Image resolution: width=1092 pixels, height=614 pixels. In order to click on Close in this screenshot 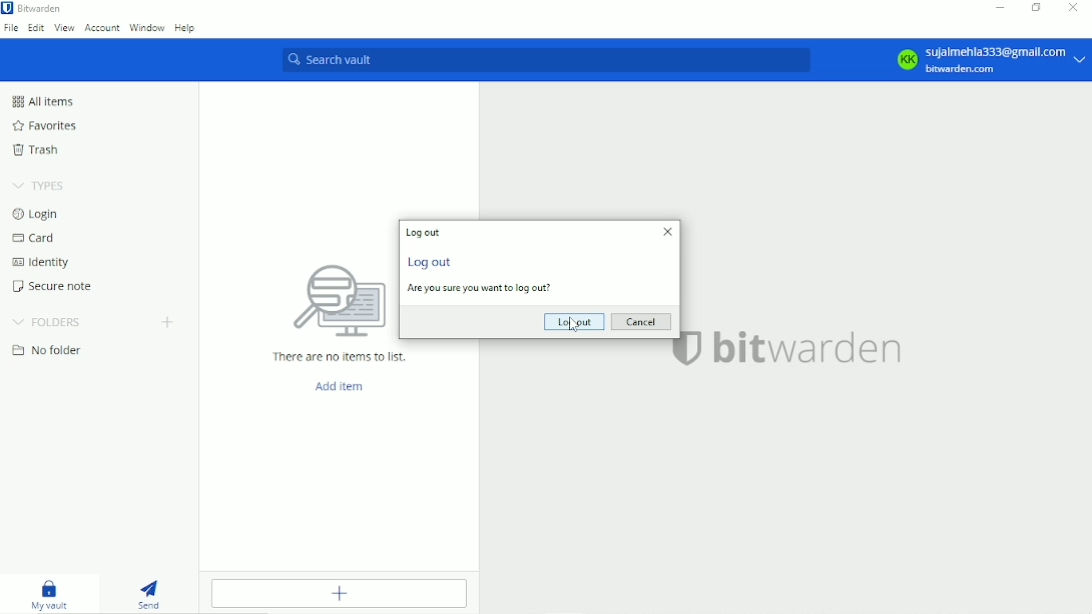, I will do `click(1074, 9)`.